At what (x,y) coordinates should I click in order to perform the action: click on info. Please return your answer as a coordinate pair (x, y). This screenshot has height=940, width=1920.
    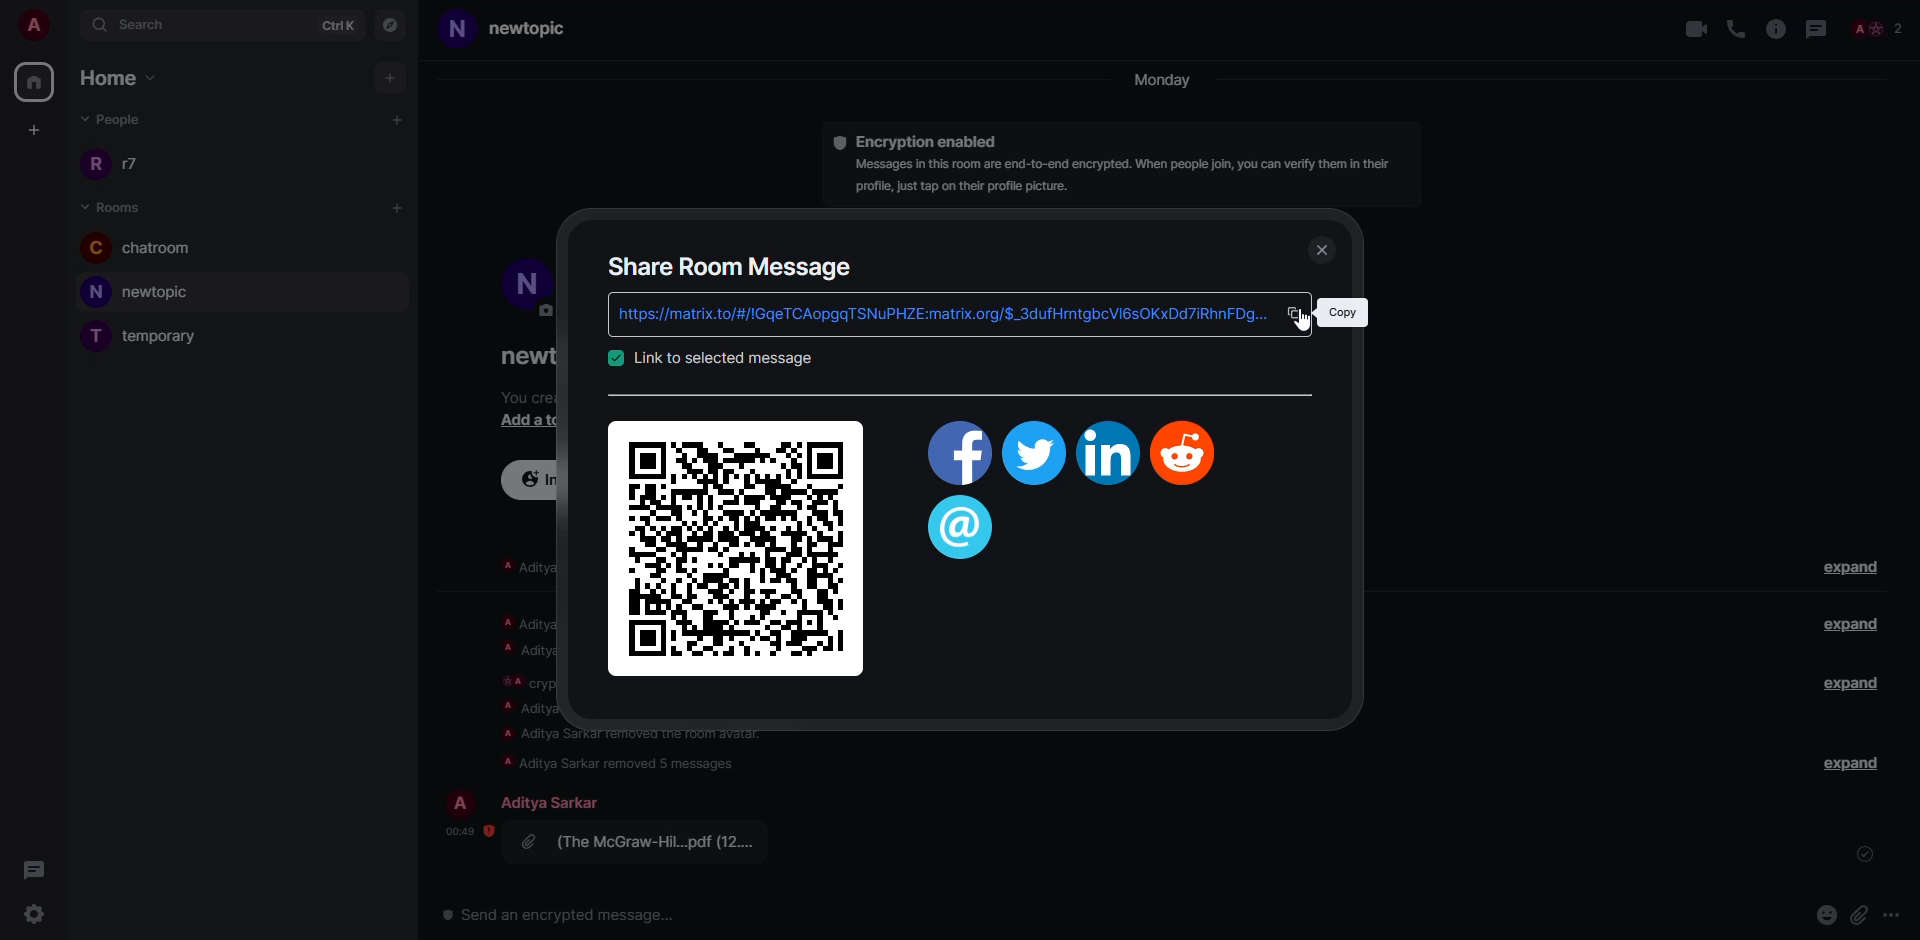
    Looking at the image, I should click on (1776, 28).